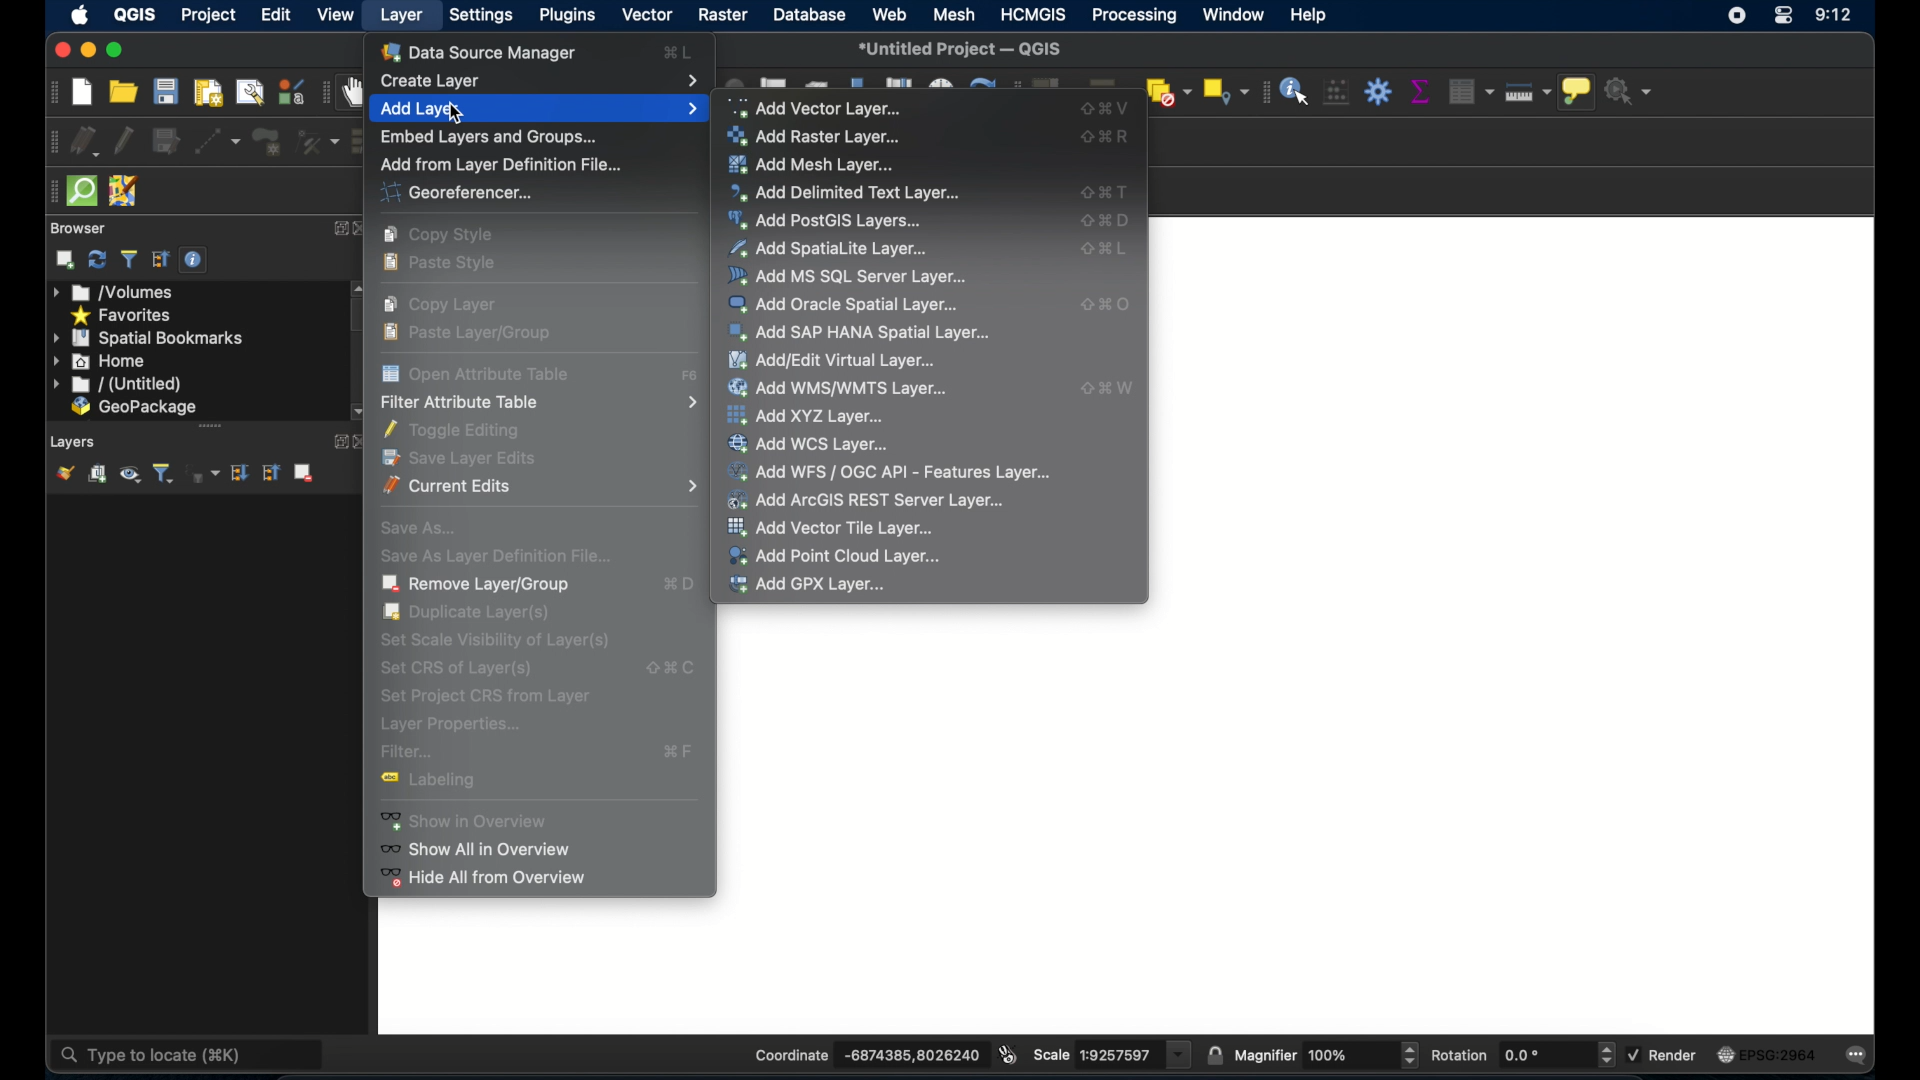 The image size is (1920, 1080). I want to click on QGIS, so click(136, 15).